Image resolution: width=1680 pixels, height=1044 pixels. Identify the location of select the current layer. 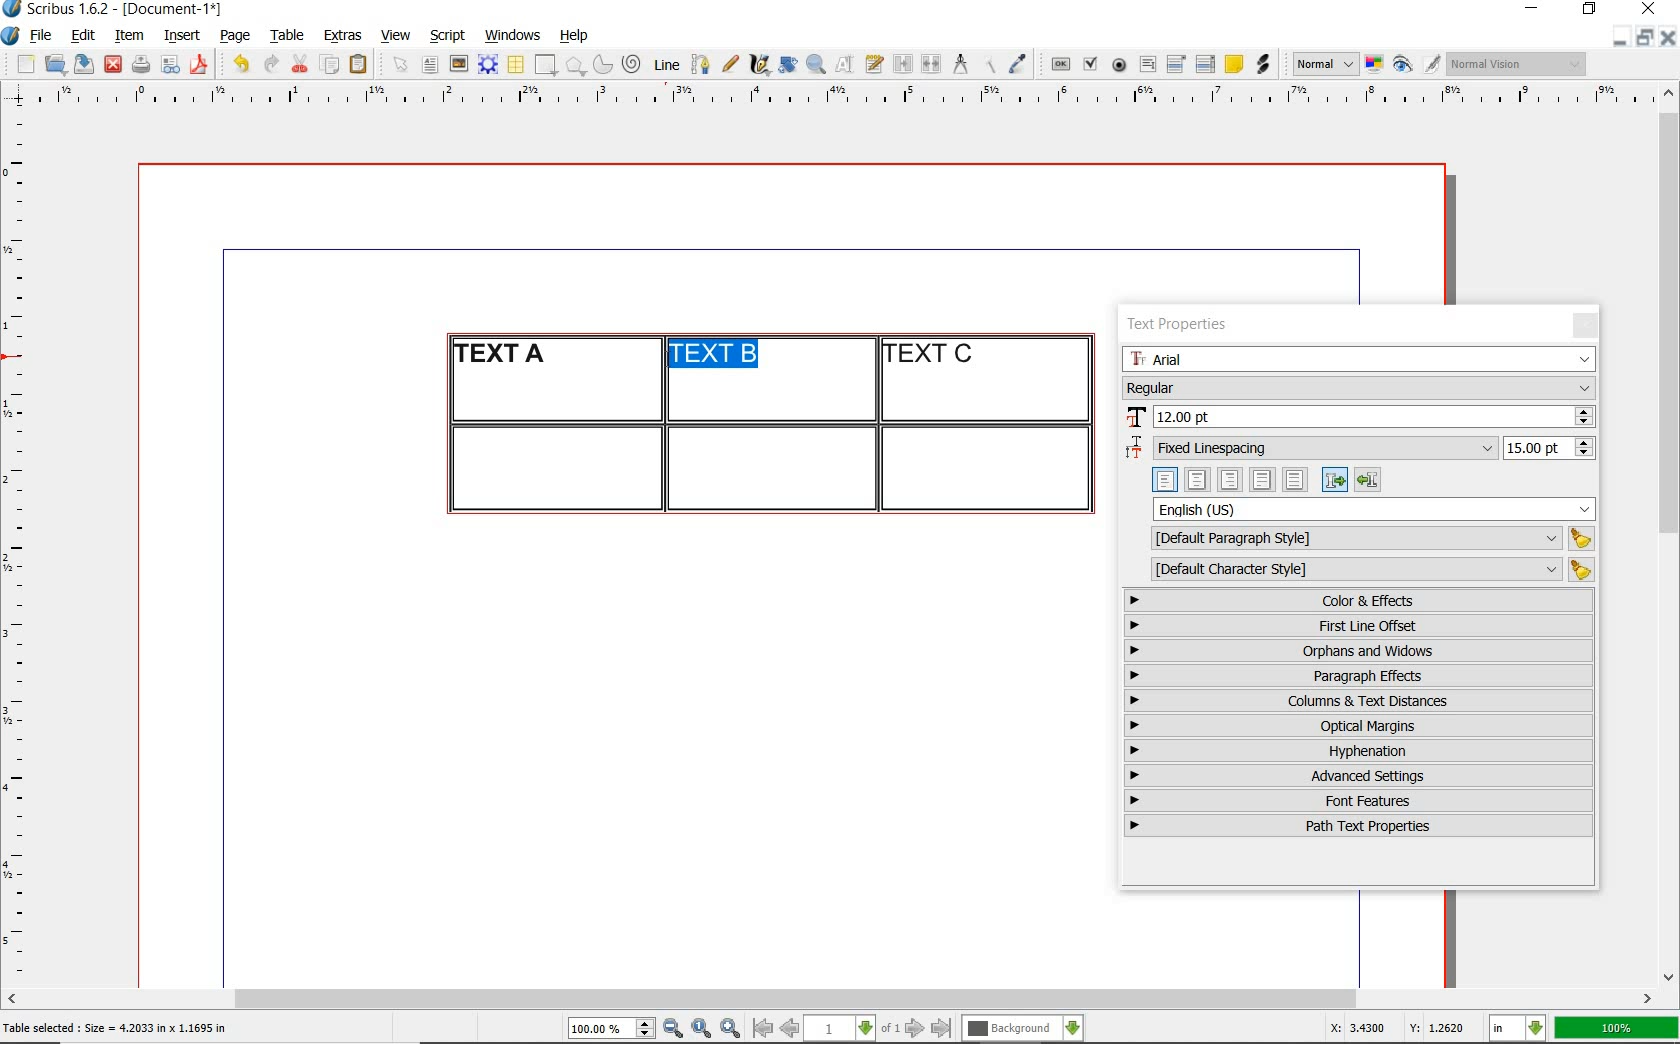
(1023, 1029).